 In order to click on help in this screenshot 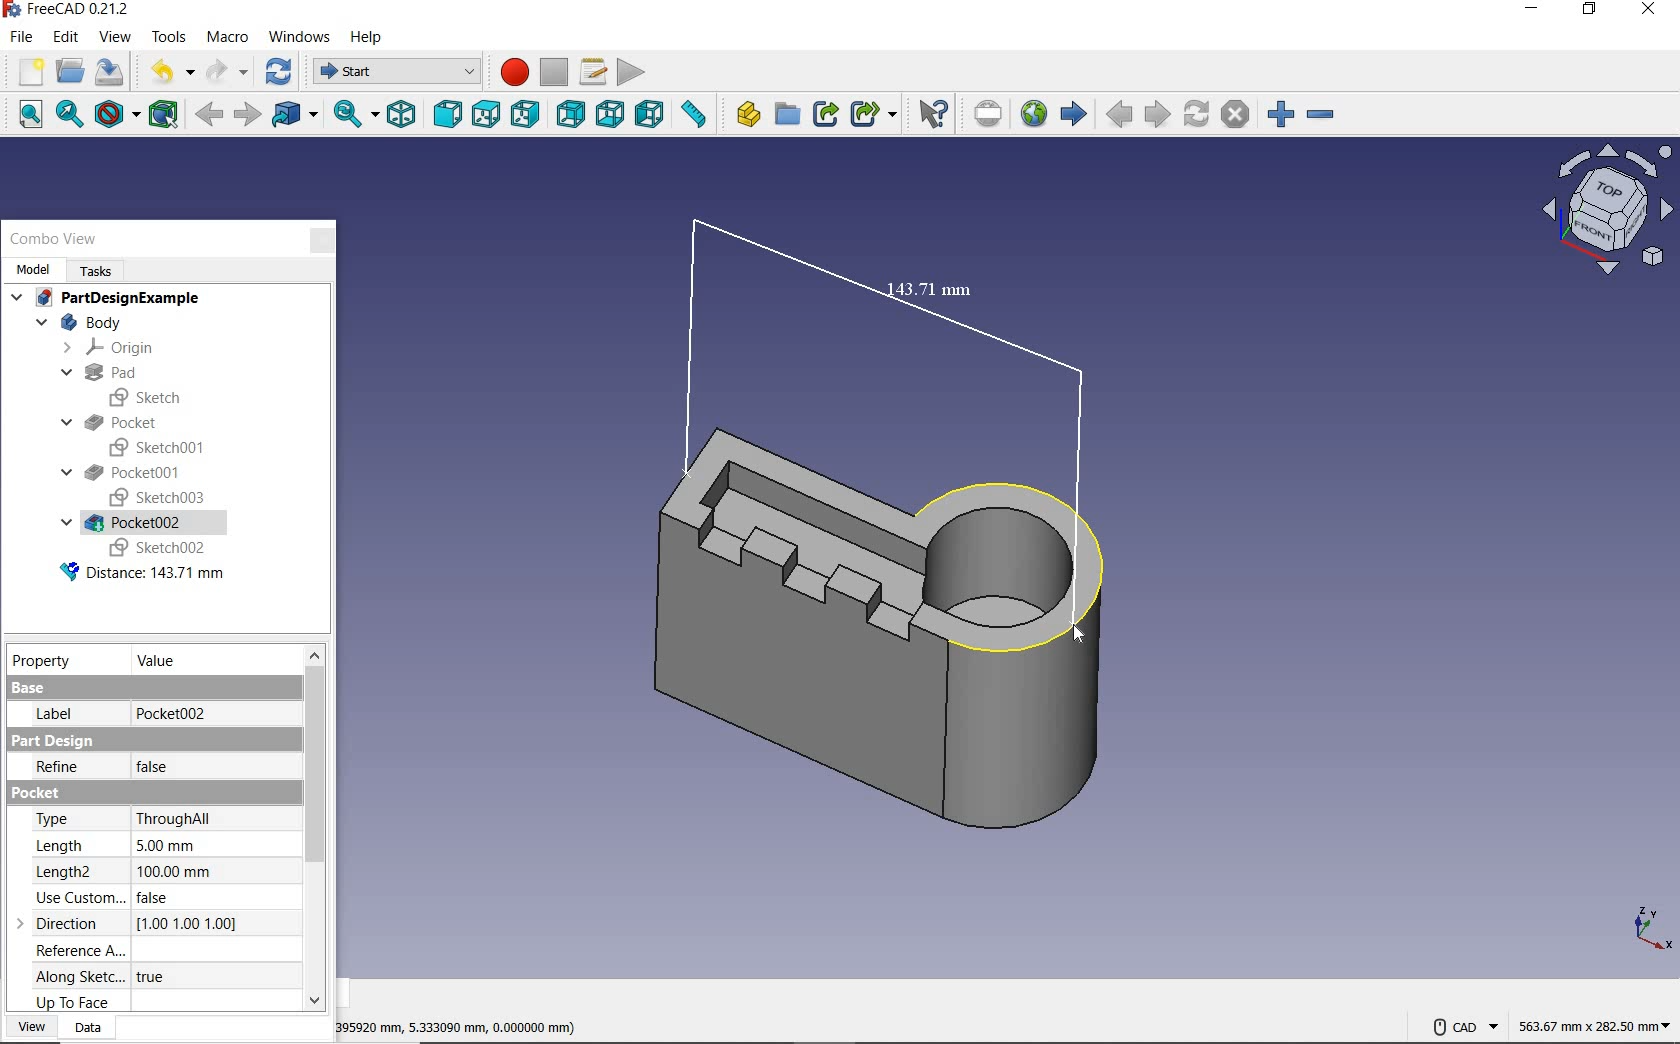, I will do `click(367, 35)`.